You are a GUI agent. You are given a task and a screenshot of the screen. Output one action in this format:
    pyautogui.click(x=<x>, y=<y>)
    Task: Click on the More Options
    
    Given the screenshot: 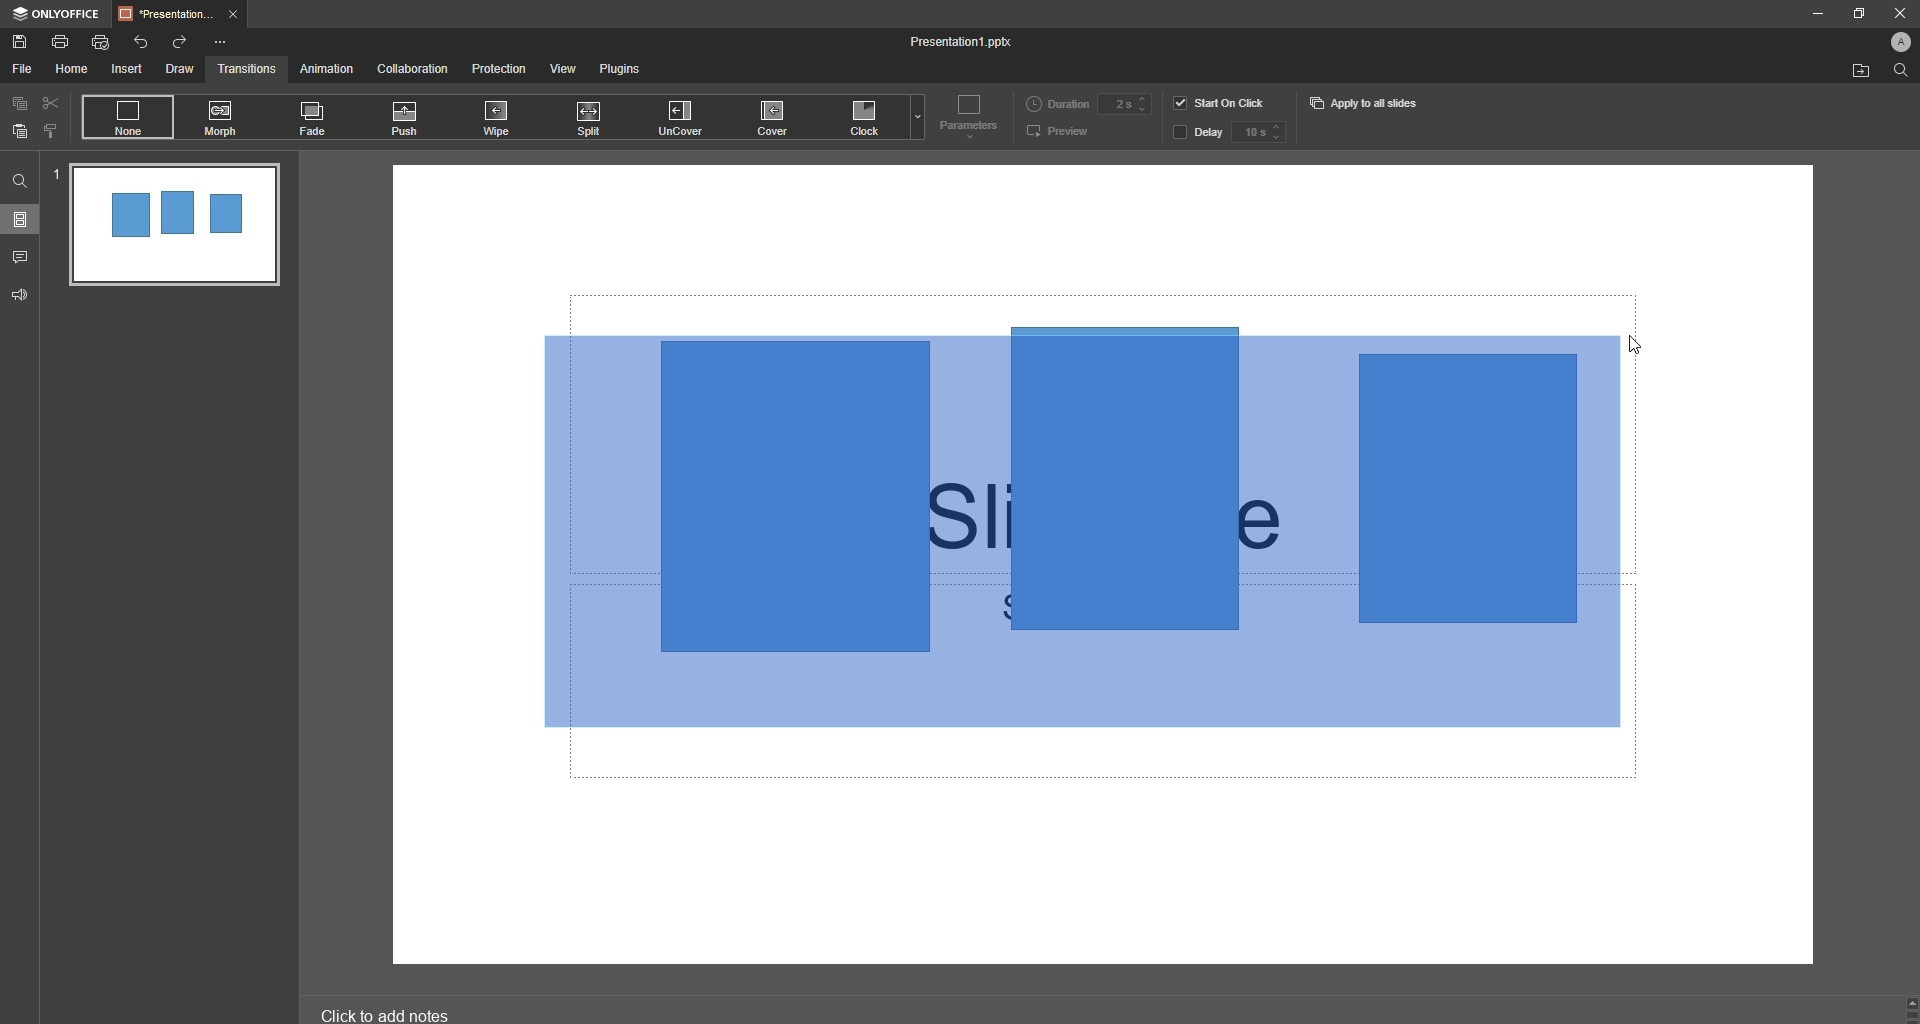 What is the action you would take?
    pyautogui.click(x=223, y=42)
    